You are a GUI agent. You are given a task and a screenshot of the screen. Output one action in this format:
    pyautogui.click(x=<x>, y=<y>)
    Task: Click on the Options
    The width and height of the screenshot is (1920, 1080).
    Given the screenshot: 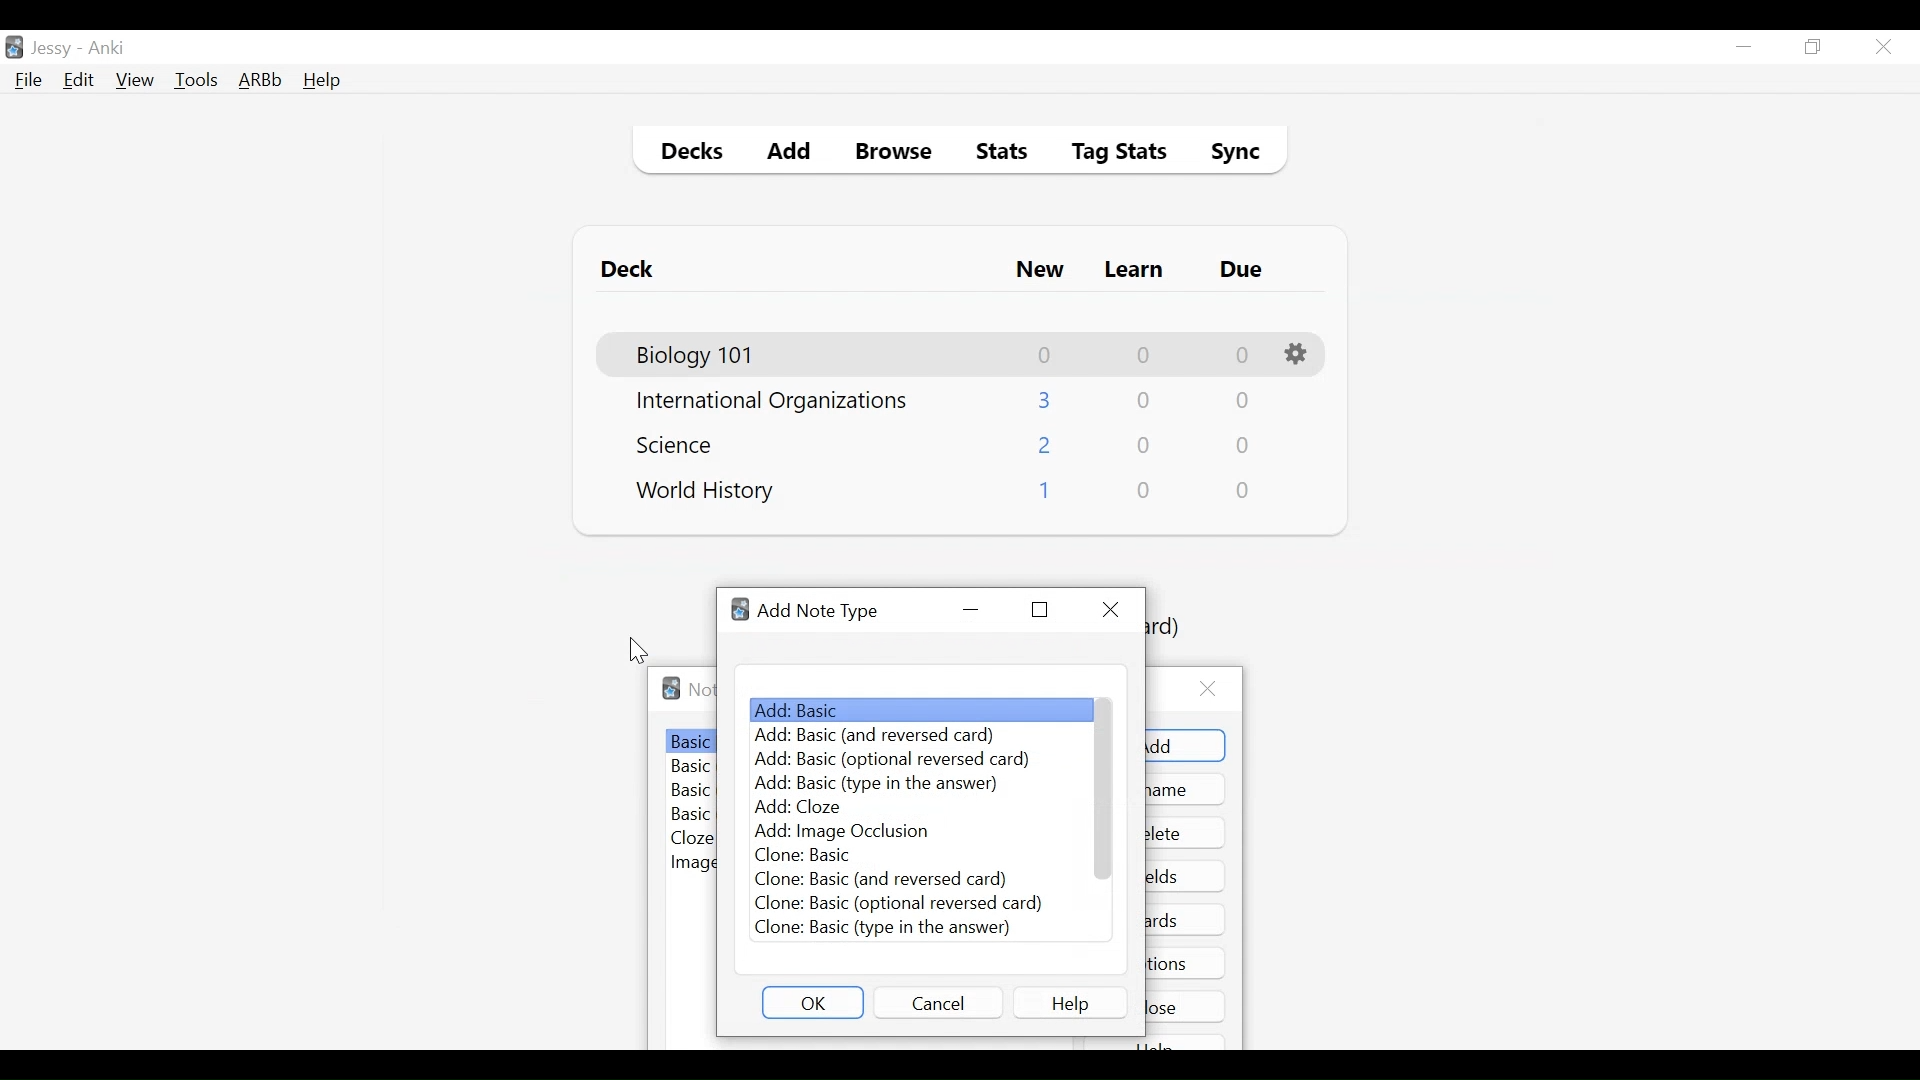 What is the action you would take?
    pyautogui.click(x=1186, y=962)
    